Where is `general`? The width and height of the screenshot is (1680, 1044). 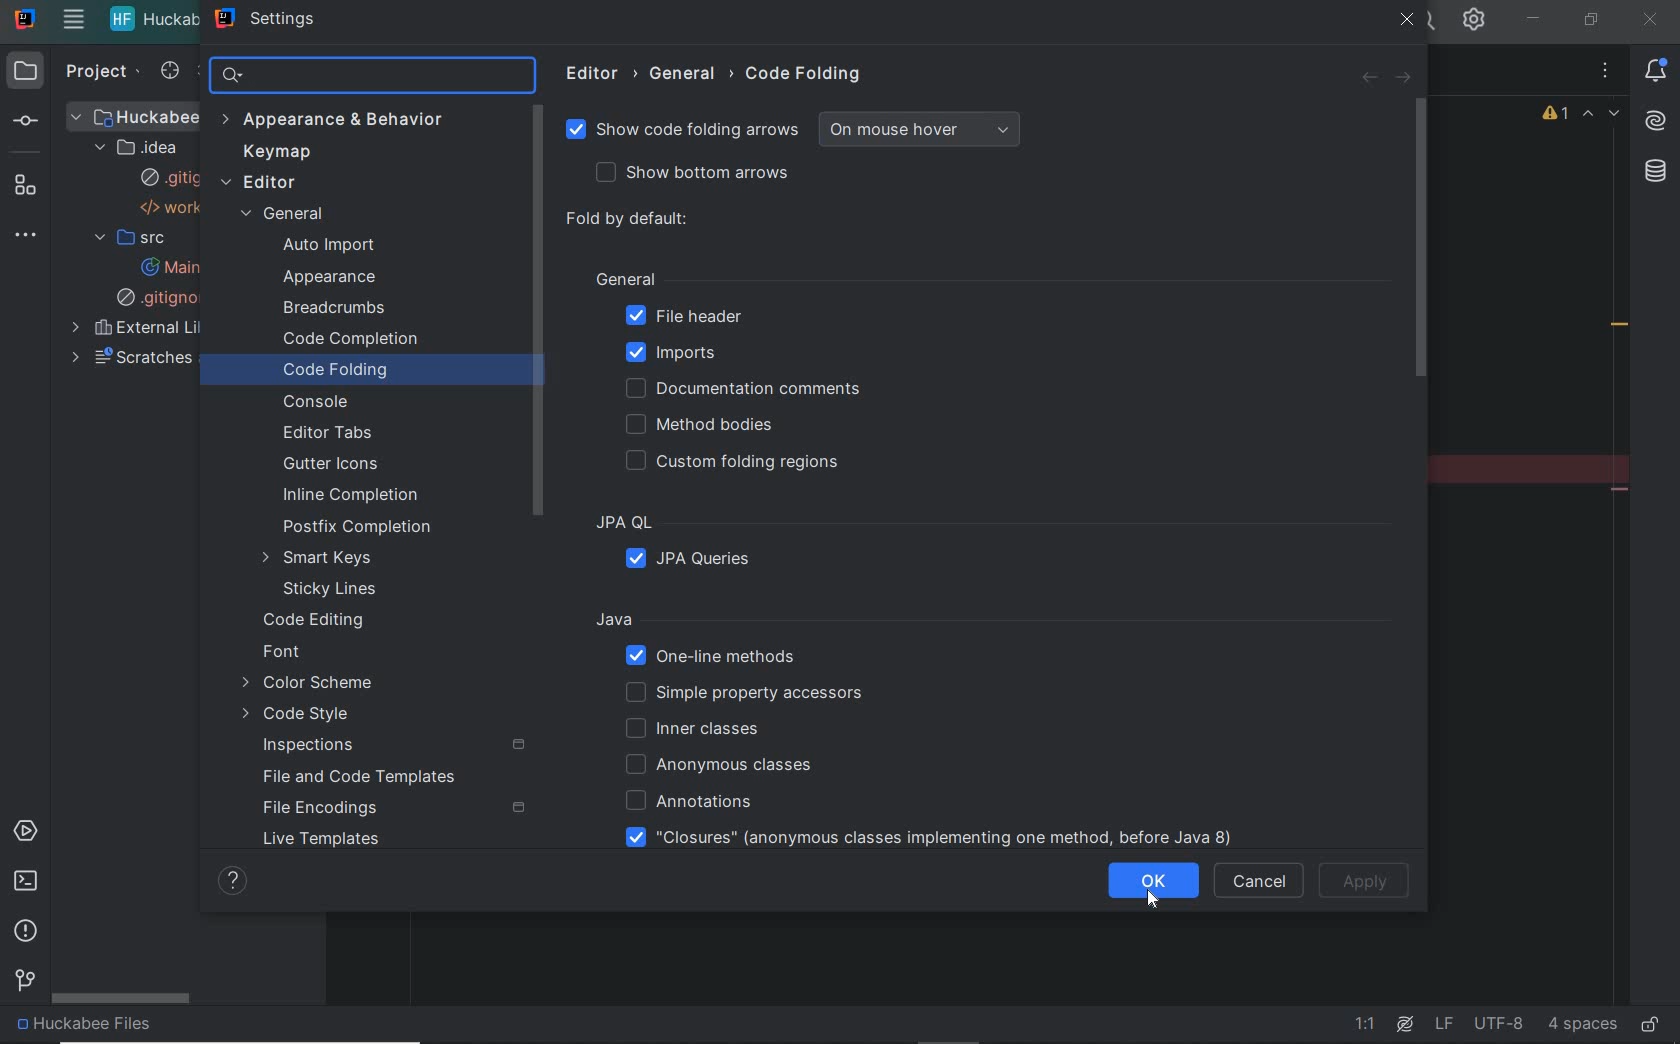
general is located at coordinates (286, 215).